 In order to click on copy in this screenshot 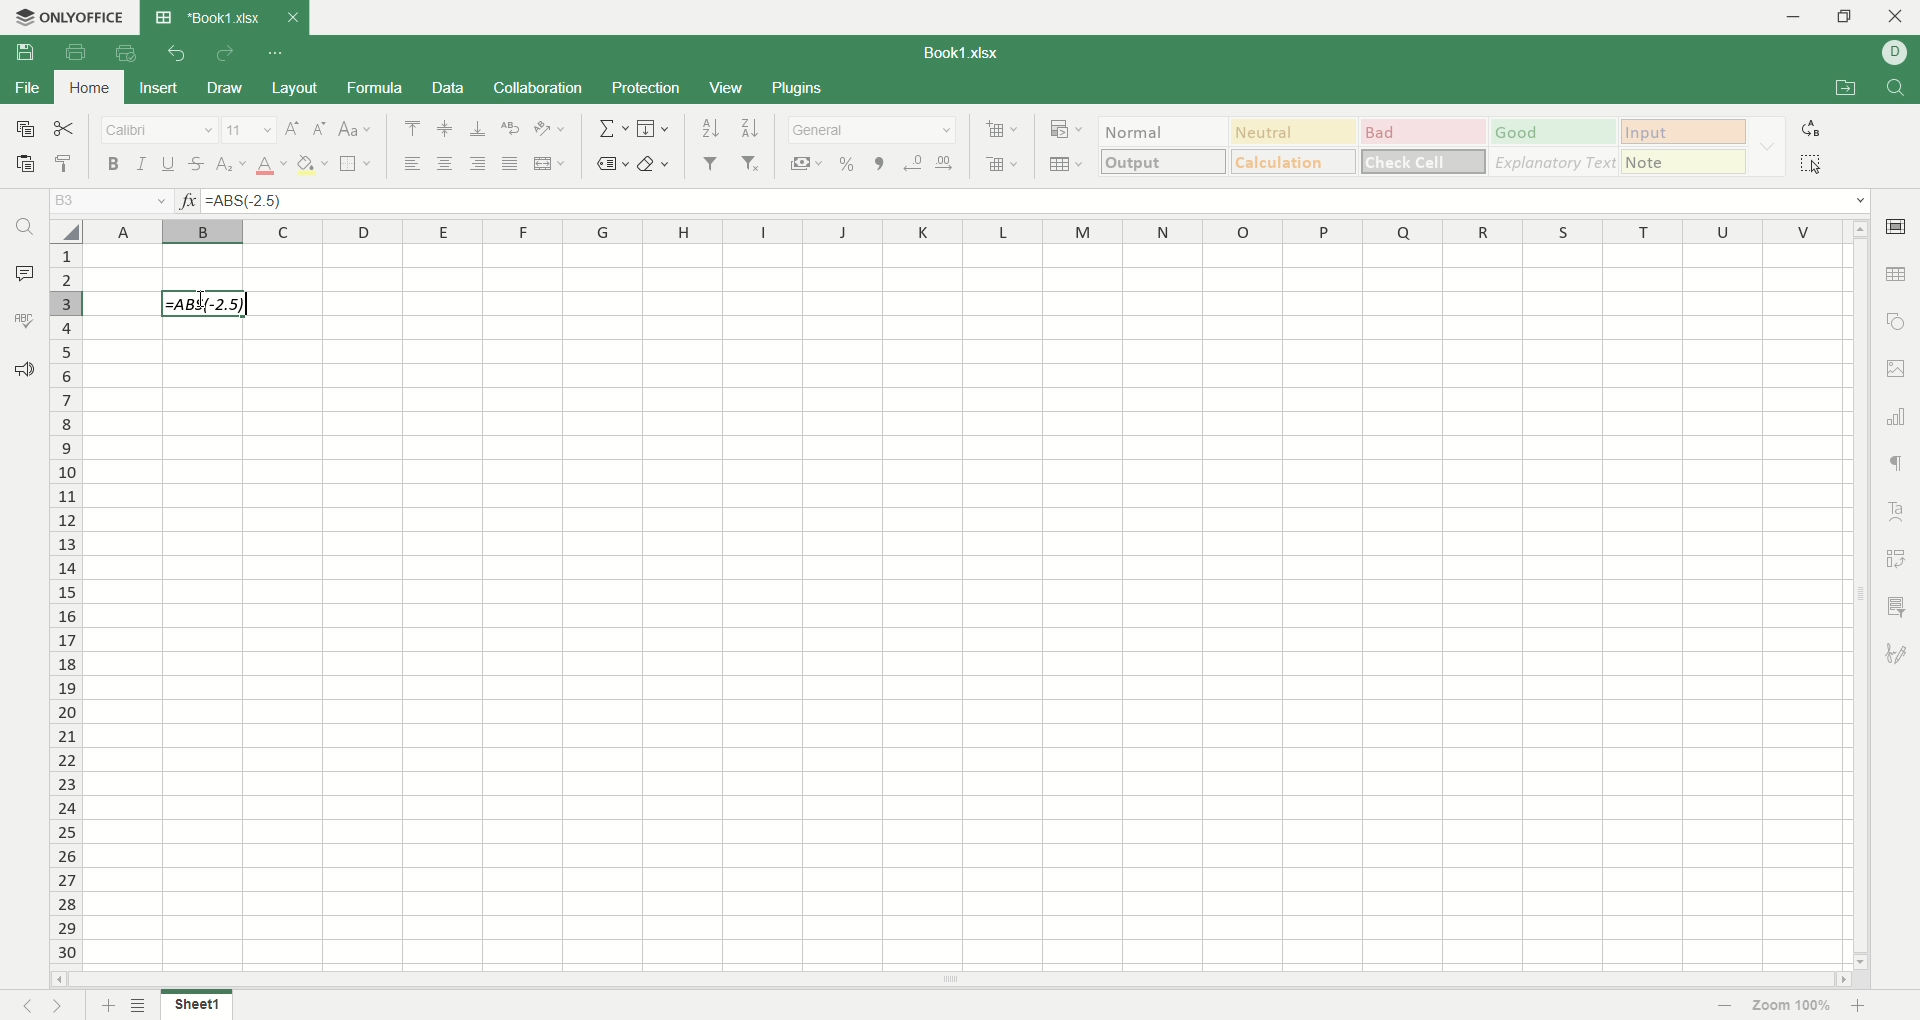, I will do `click(20, 127)`.